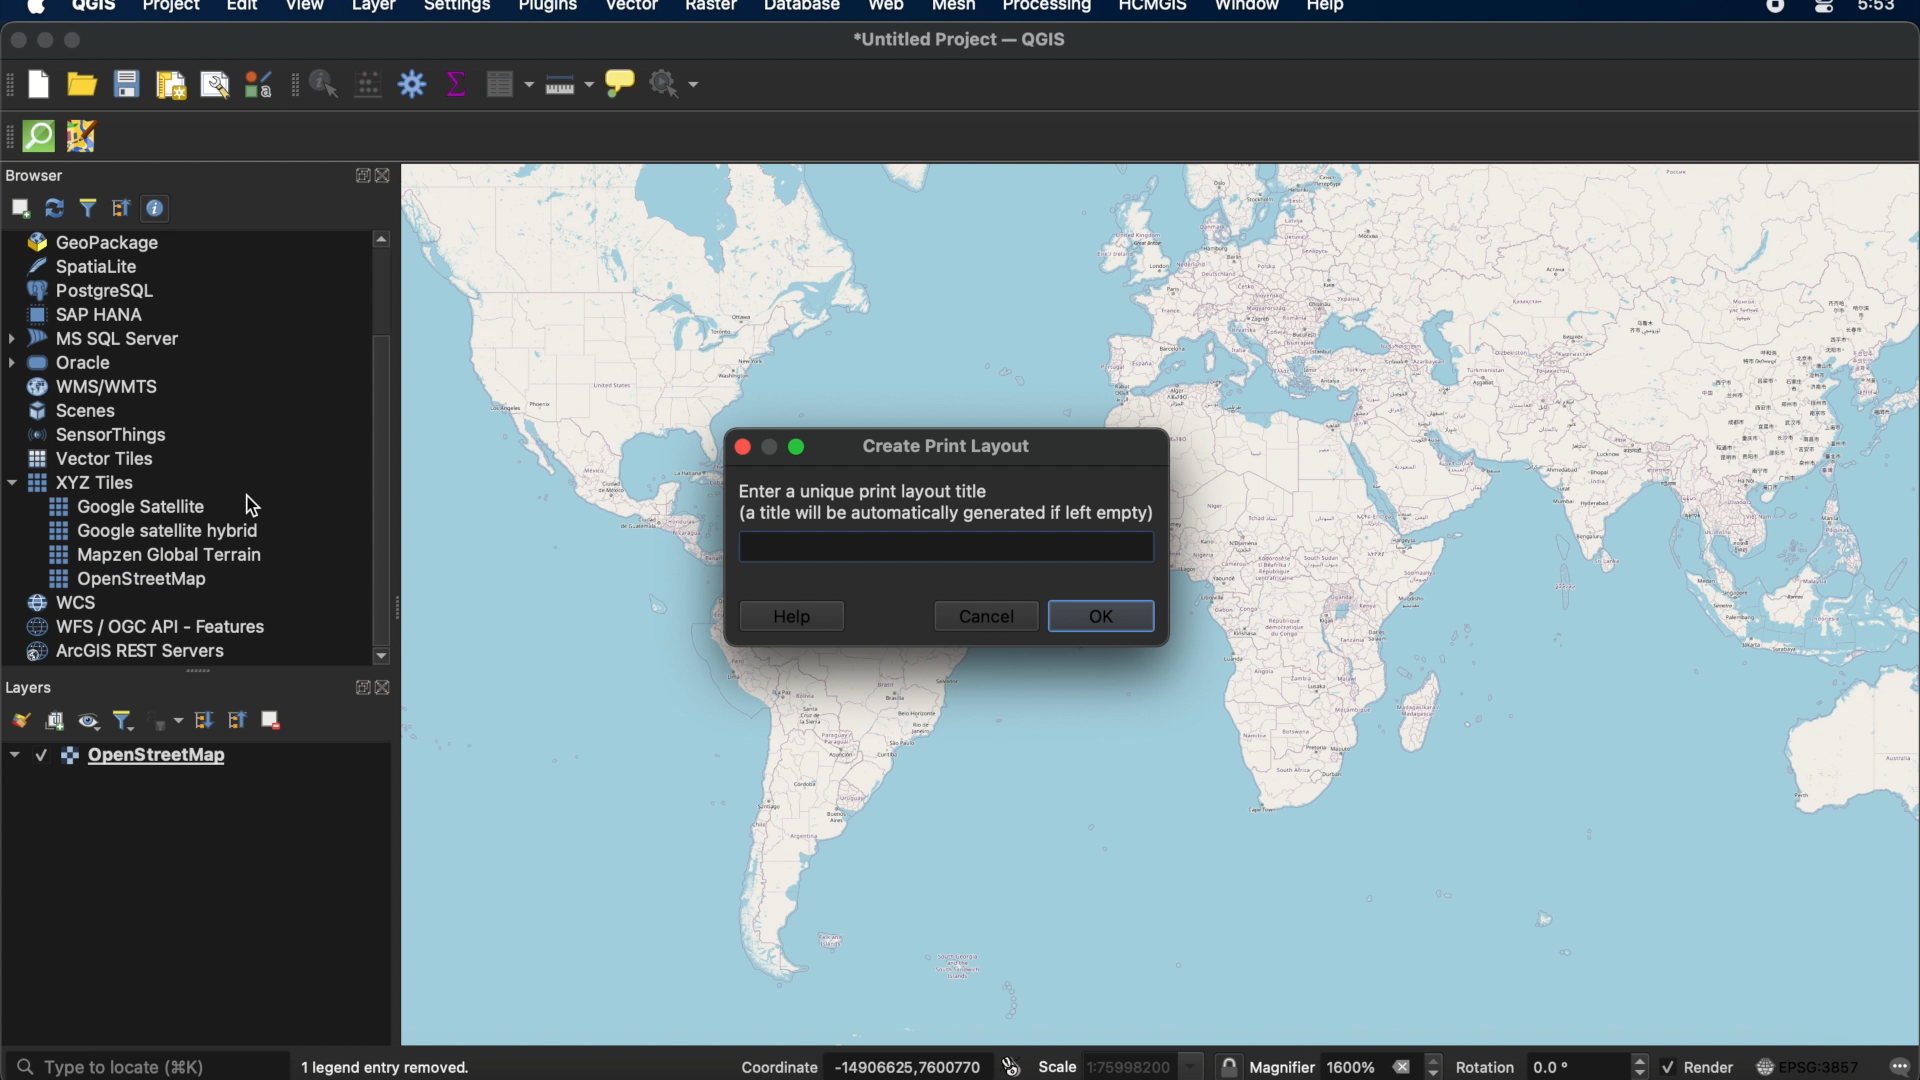  Describe the element at coordinates (58, 719) in the screenshot. I see `add group` at that location.